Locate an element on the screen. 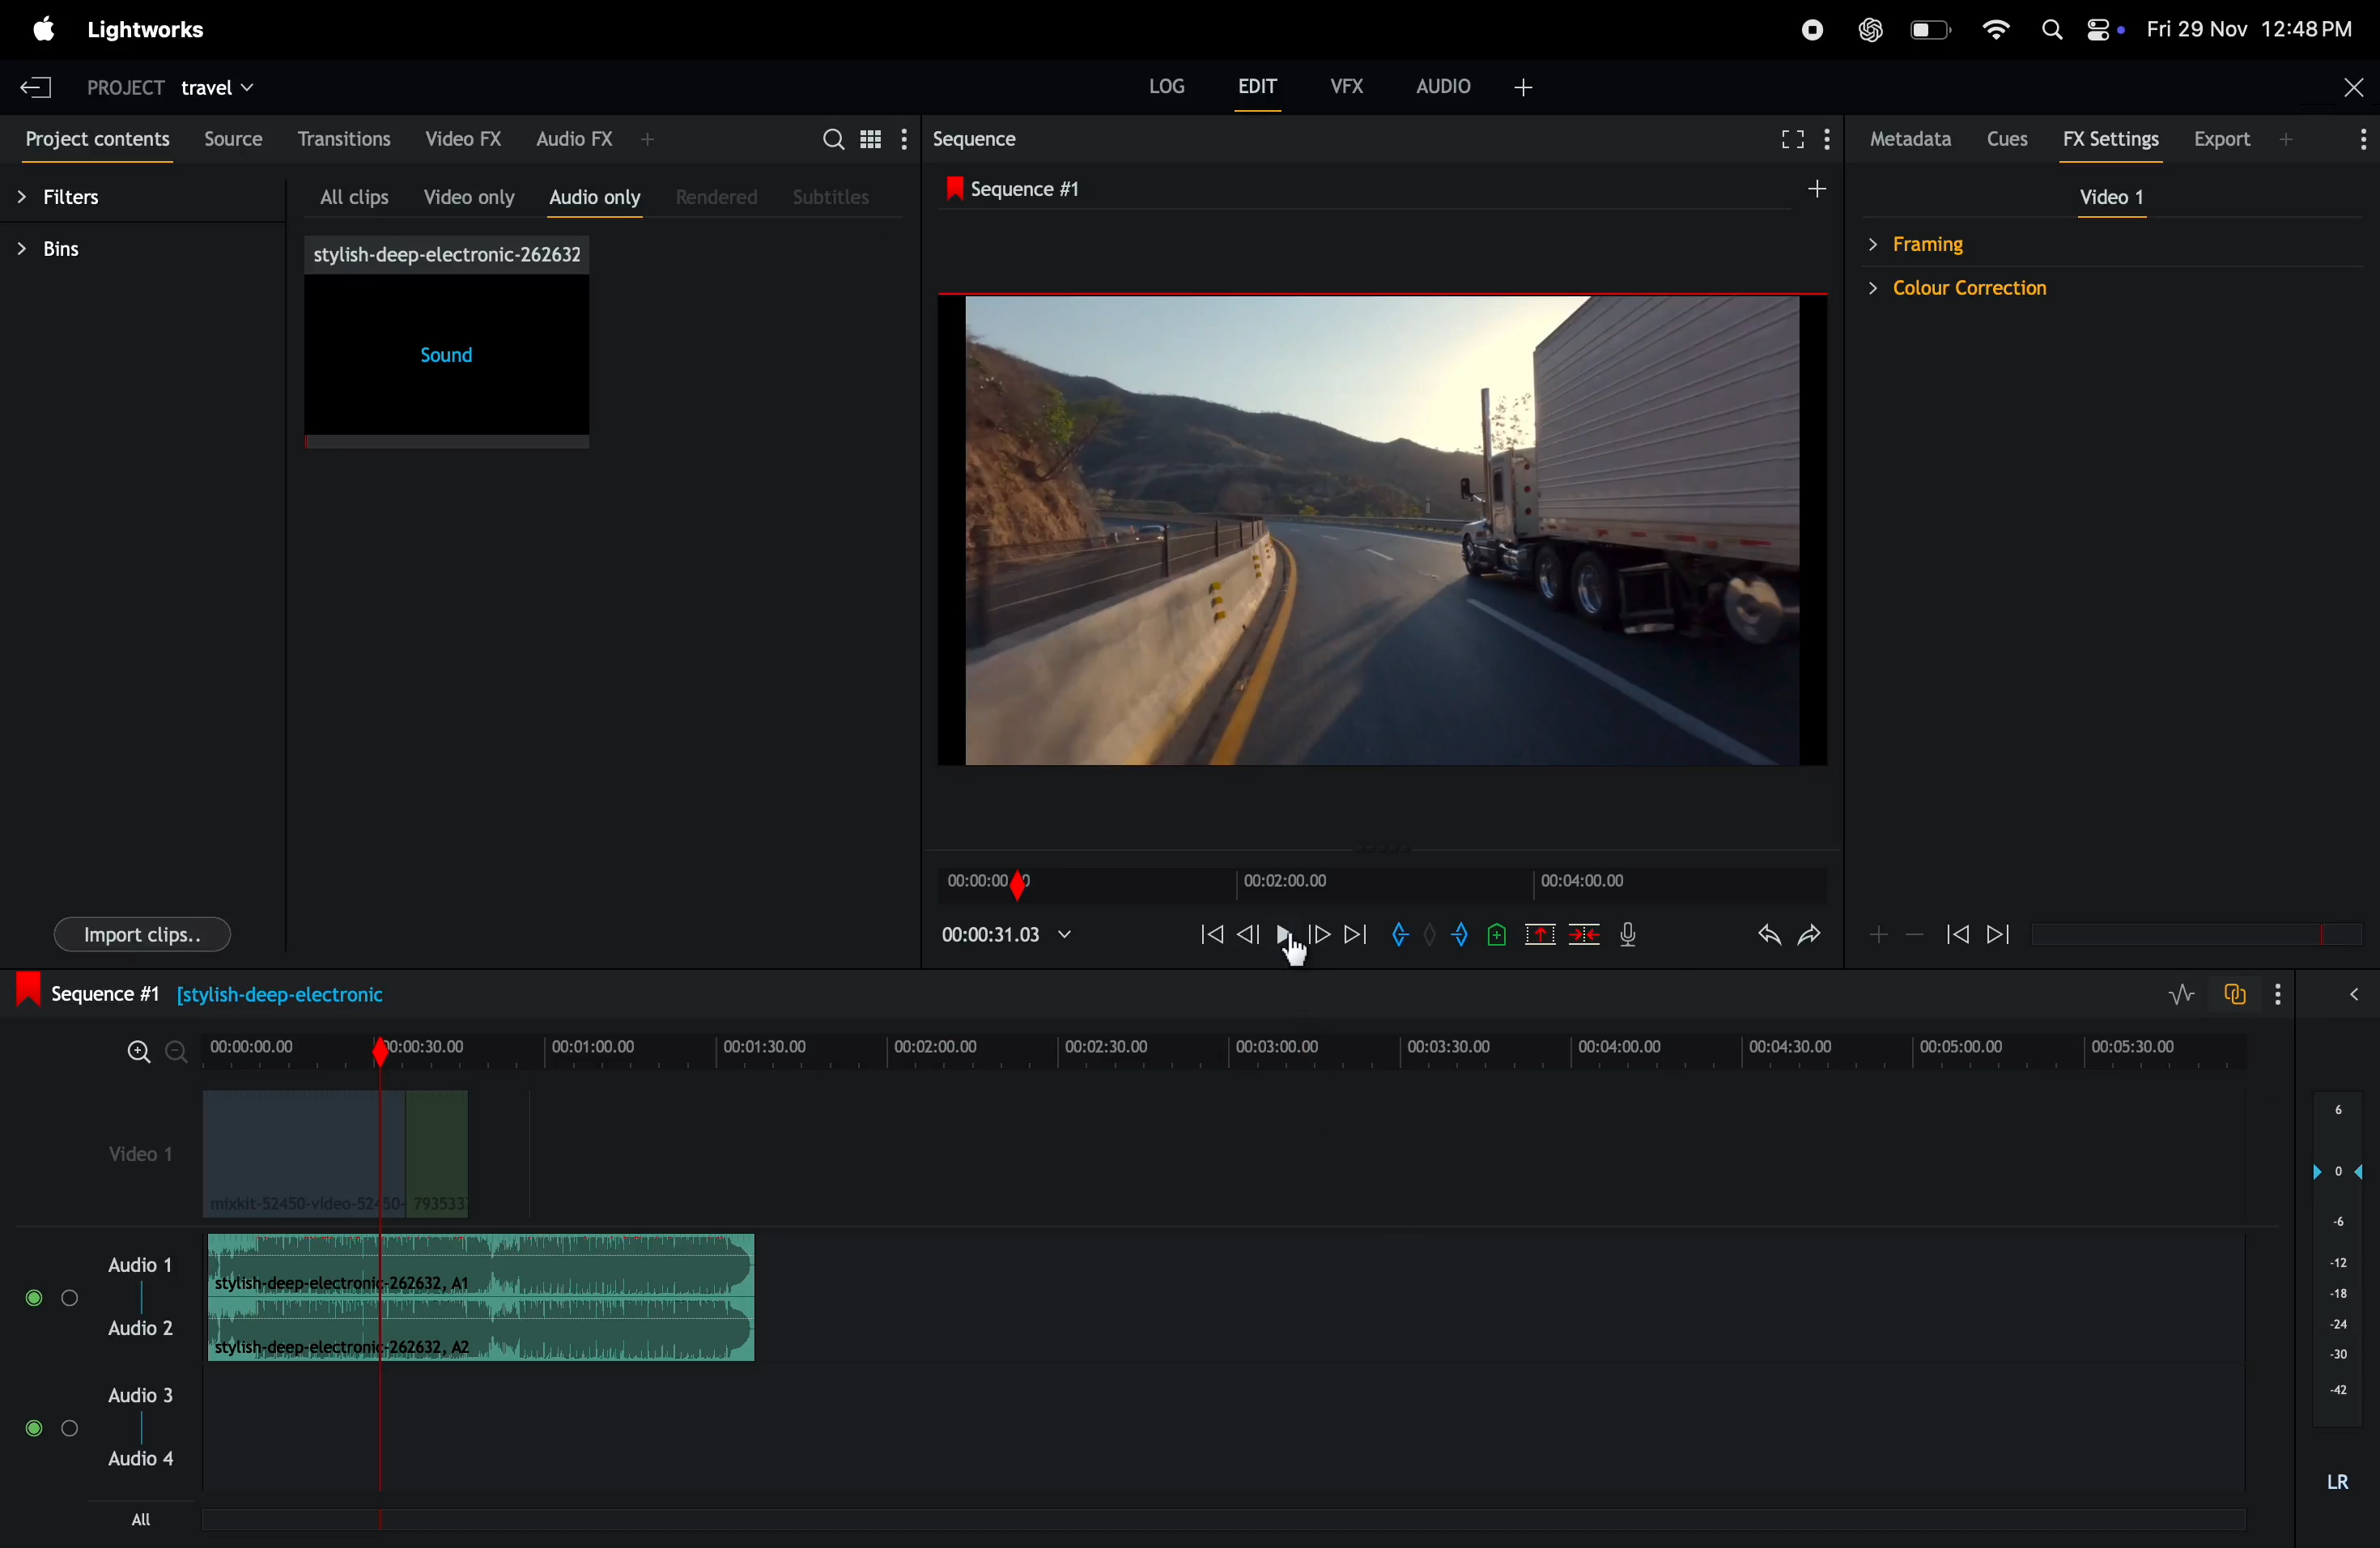 This screenshot has width=2380, height=1548. Toggle is located at coordinates (70, 1434).